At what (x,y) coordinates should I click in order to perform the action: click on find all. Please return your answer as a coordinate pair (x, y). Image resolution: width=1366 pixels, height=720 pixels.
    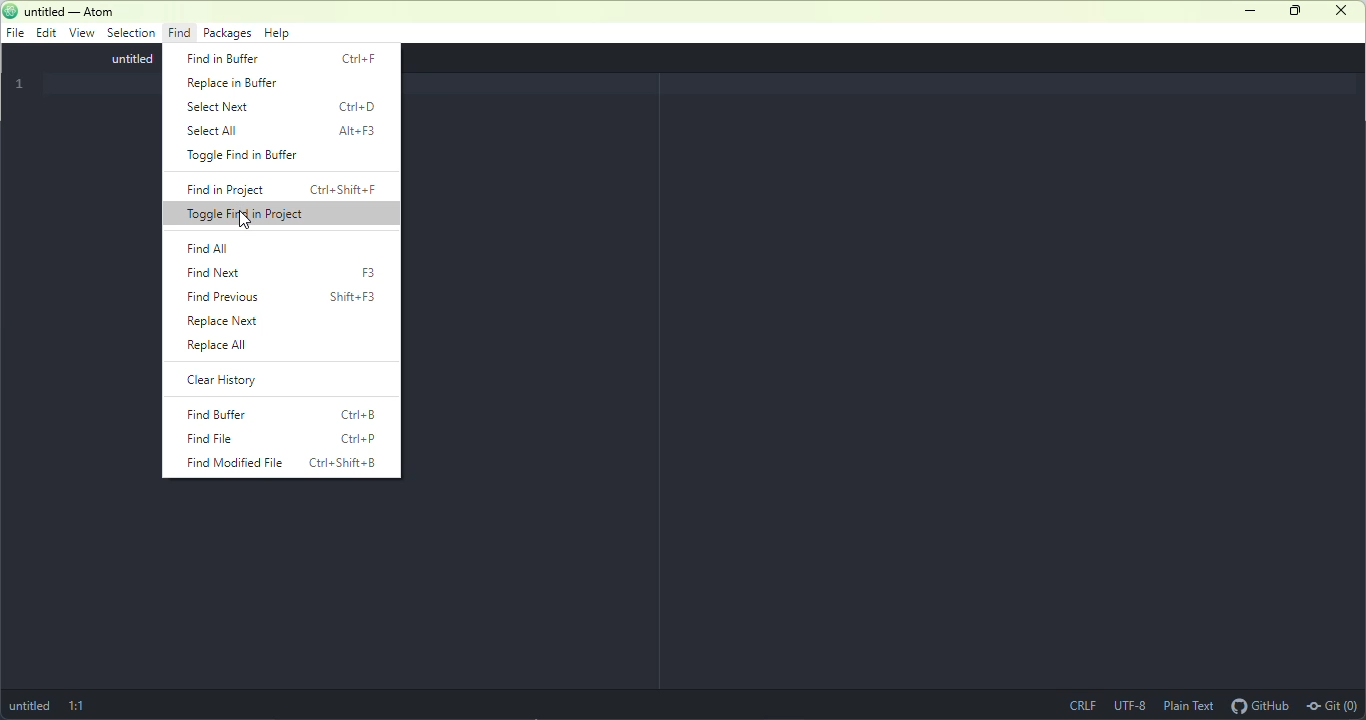
    Looking at the image, I should click on (208, 248).